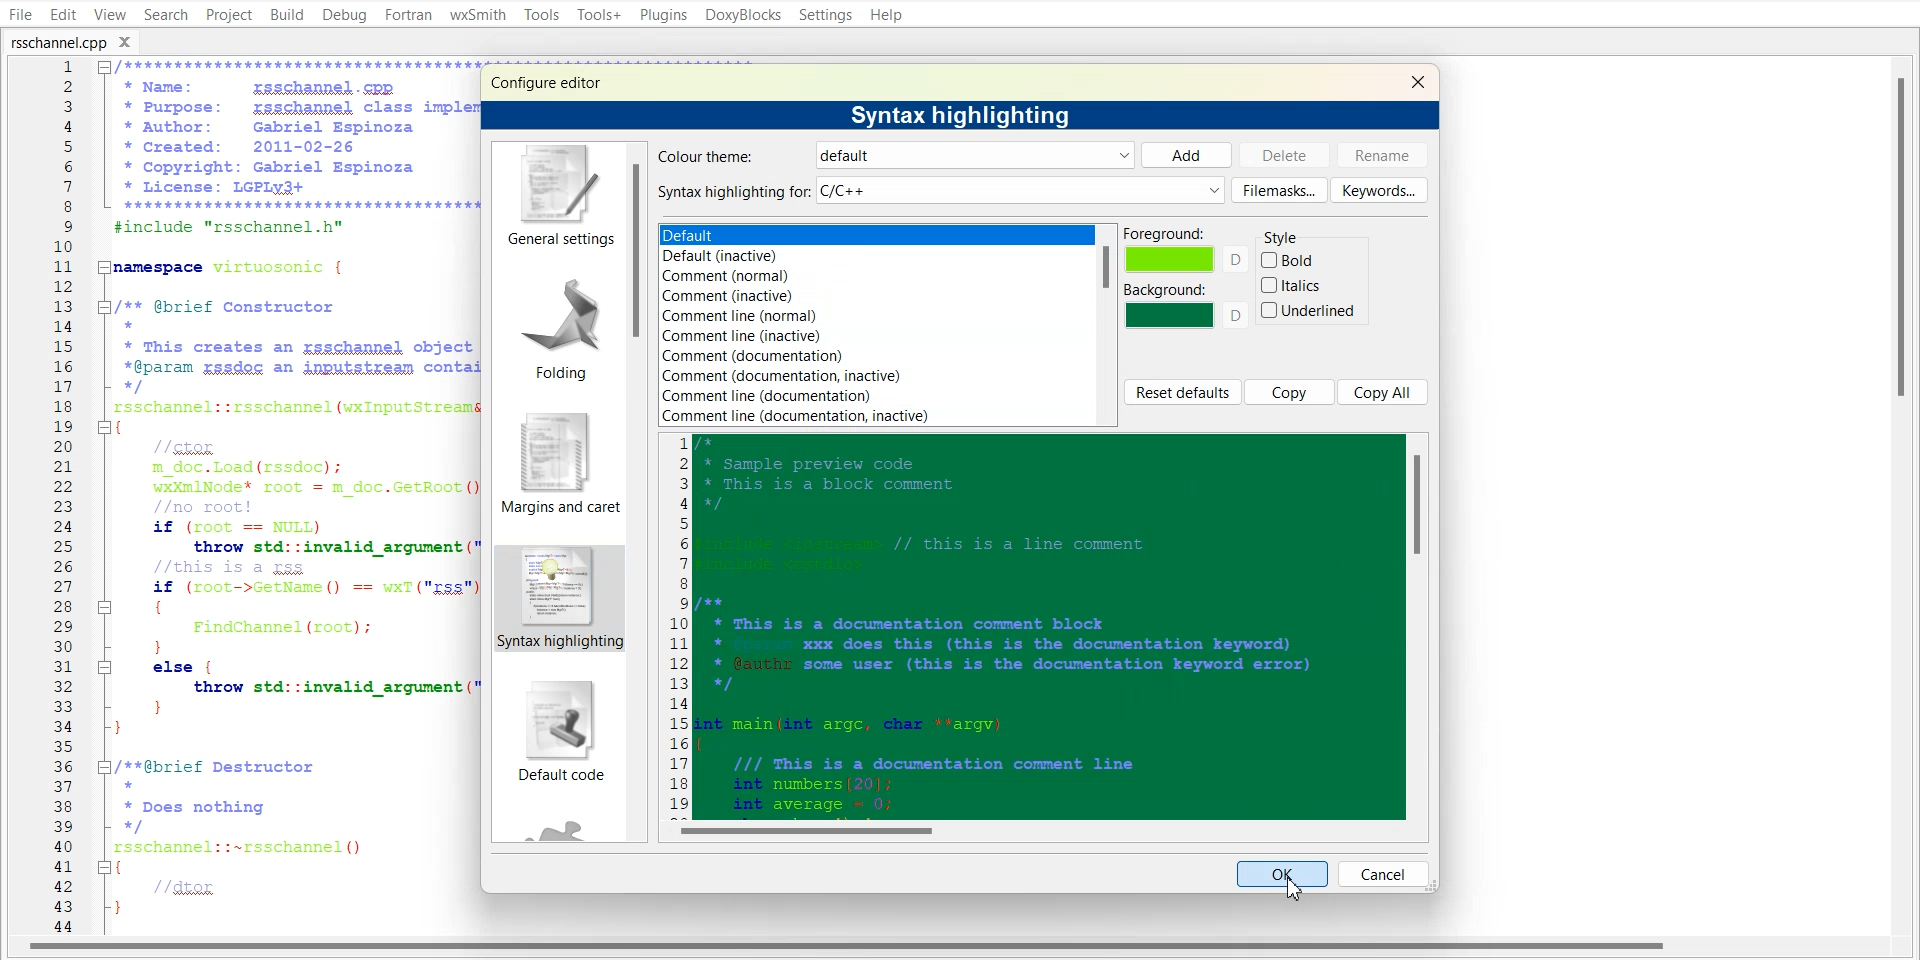 Image resolution: width=1920 pixels, height=960 pixels. I want to click on Close, so click(1417, 81).